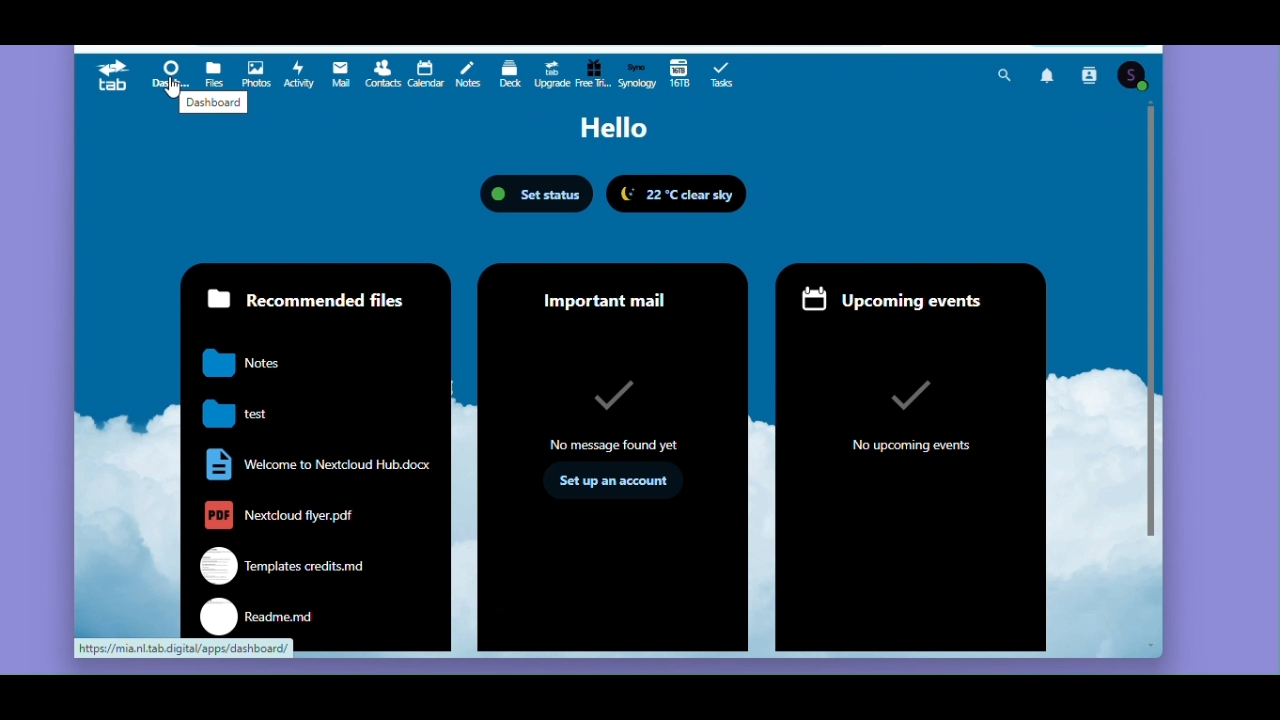  I want to click on Tasks, so click(723, 76).